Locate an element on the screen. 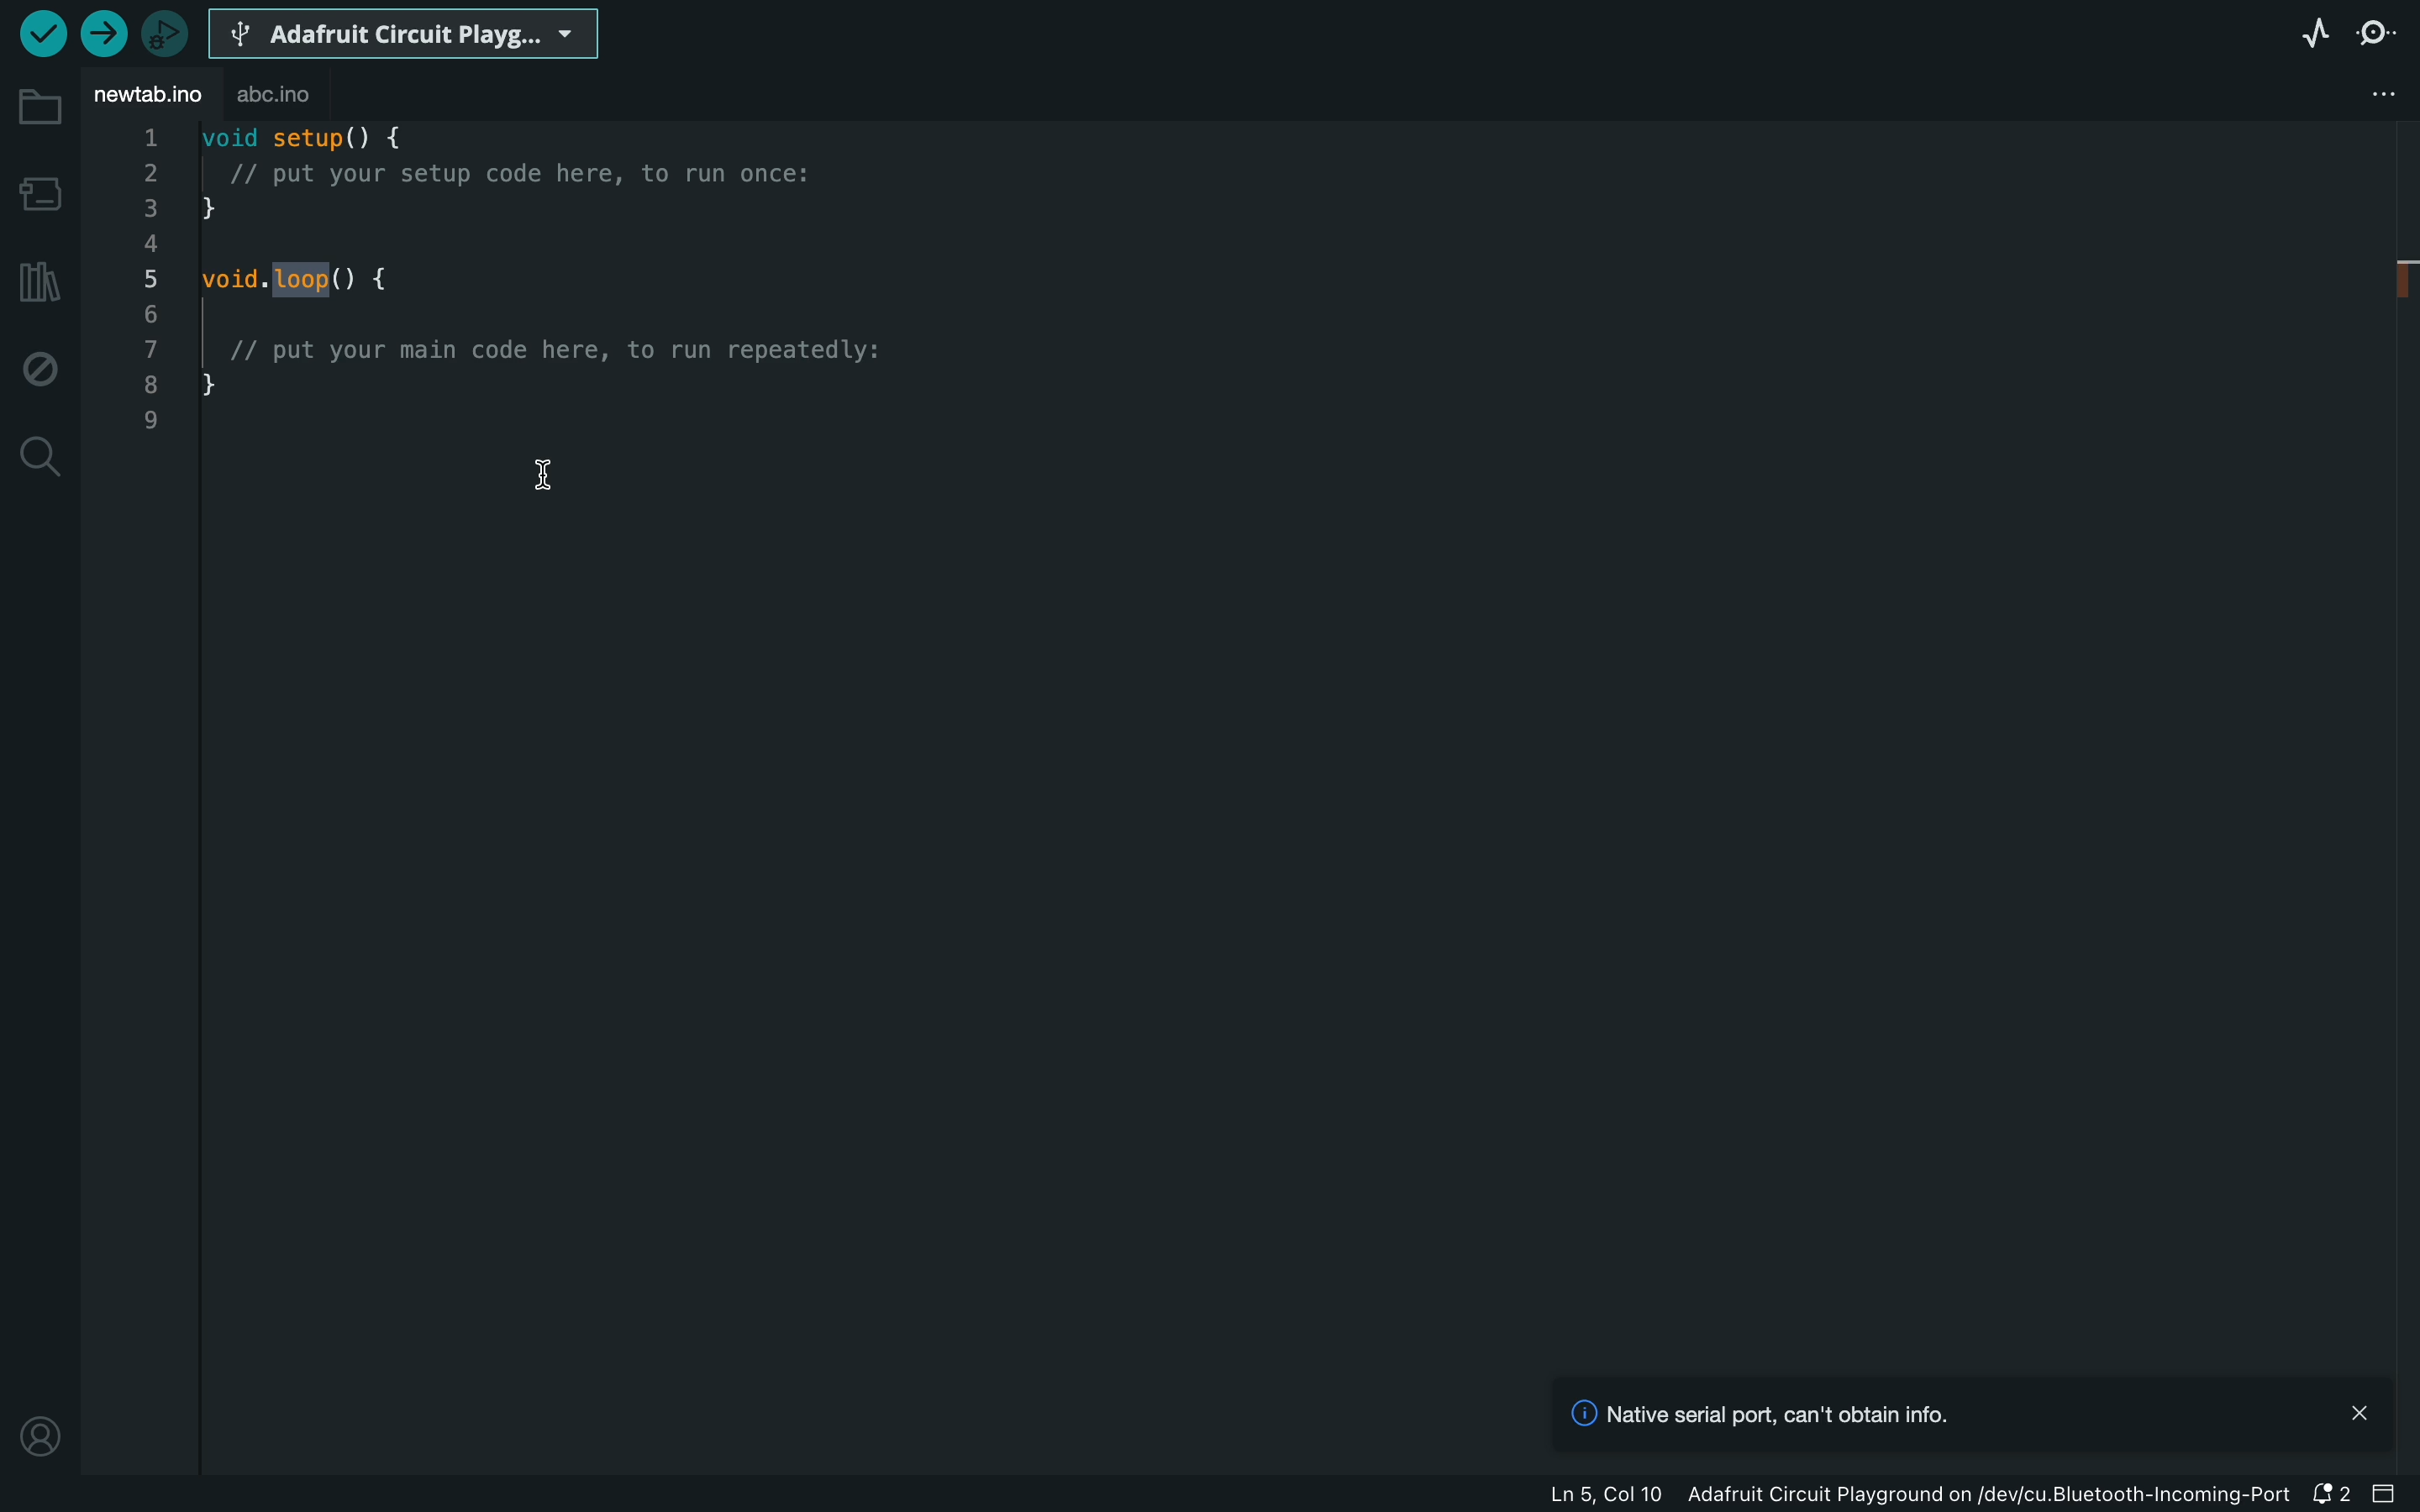 The image size is (2420, 1512). Adafruit Circuit Playground on/dev/cu.Bluetooth-Incoming-Port is located at coordinates (1996, 1494).